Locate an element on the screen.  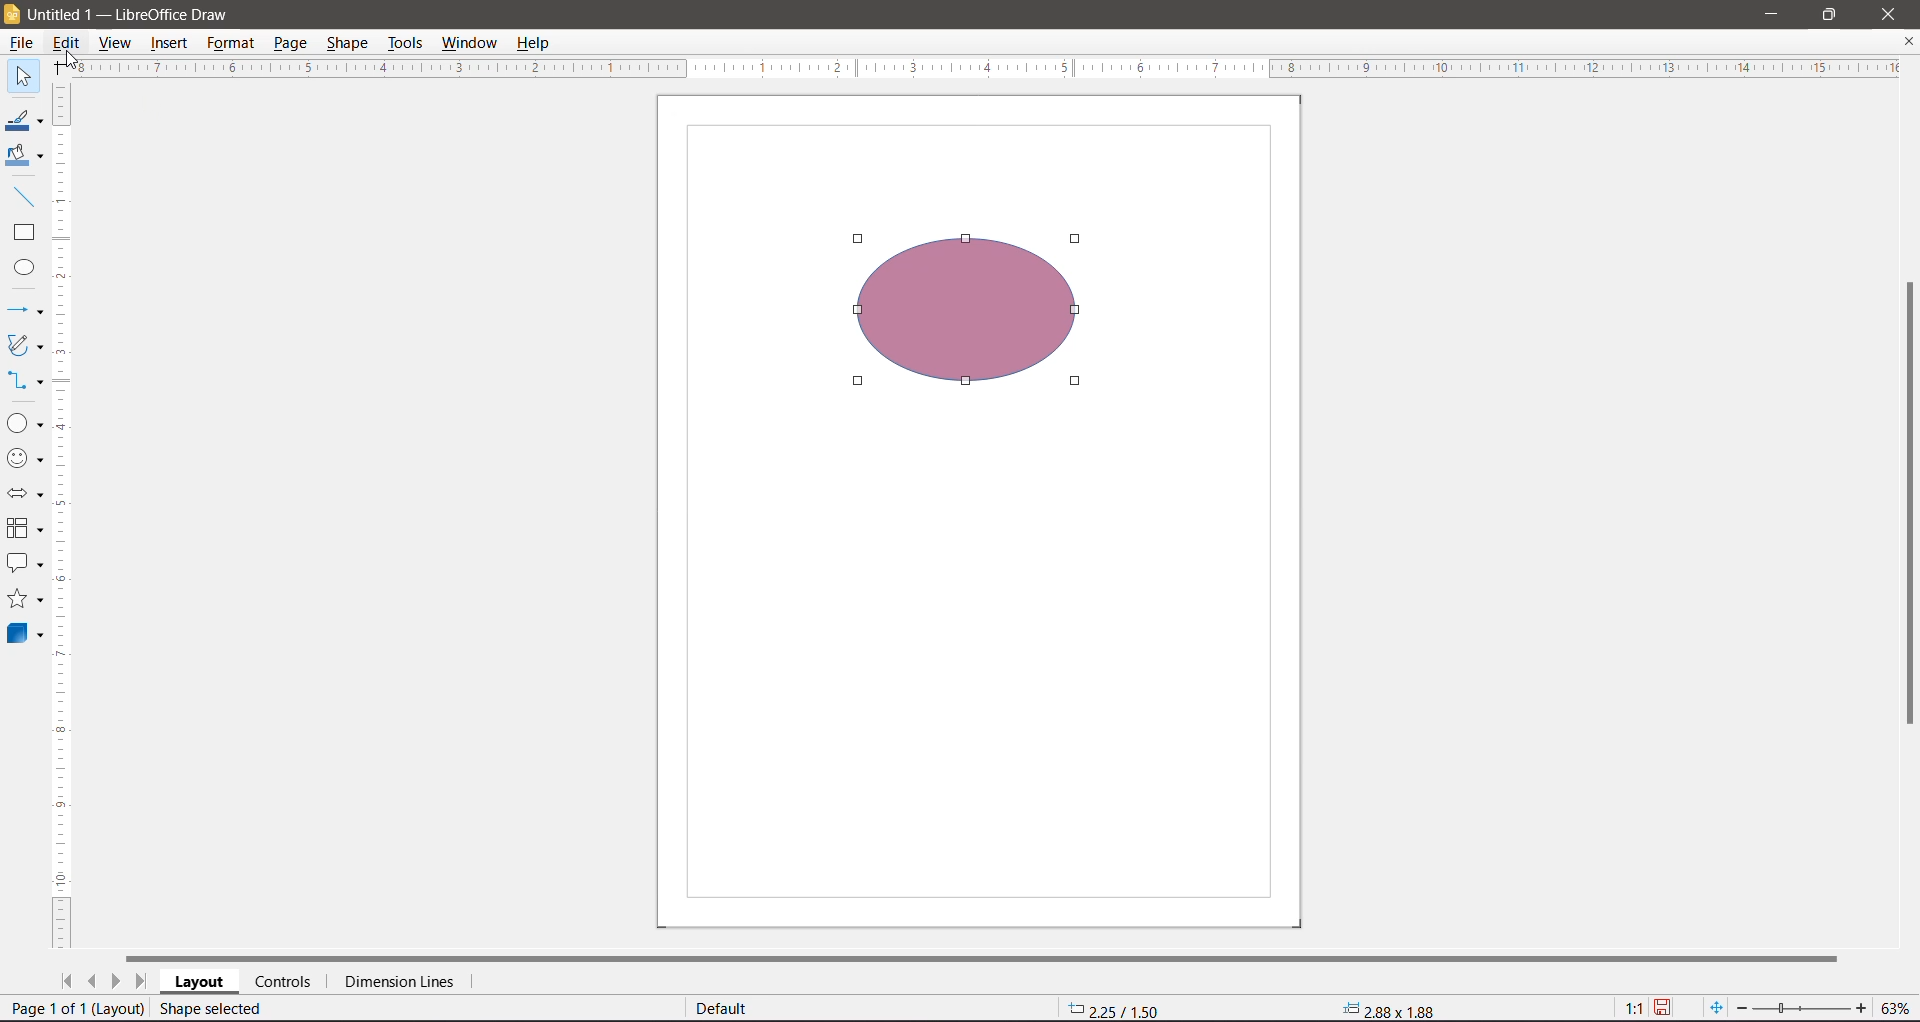
Fit page to current window is located at coordinates (1718, 1008).